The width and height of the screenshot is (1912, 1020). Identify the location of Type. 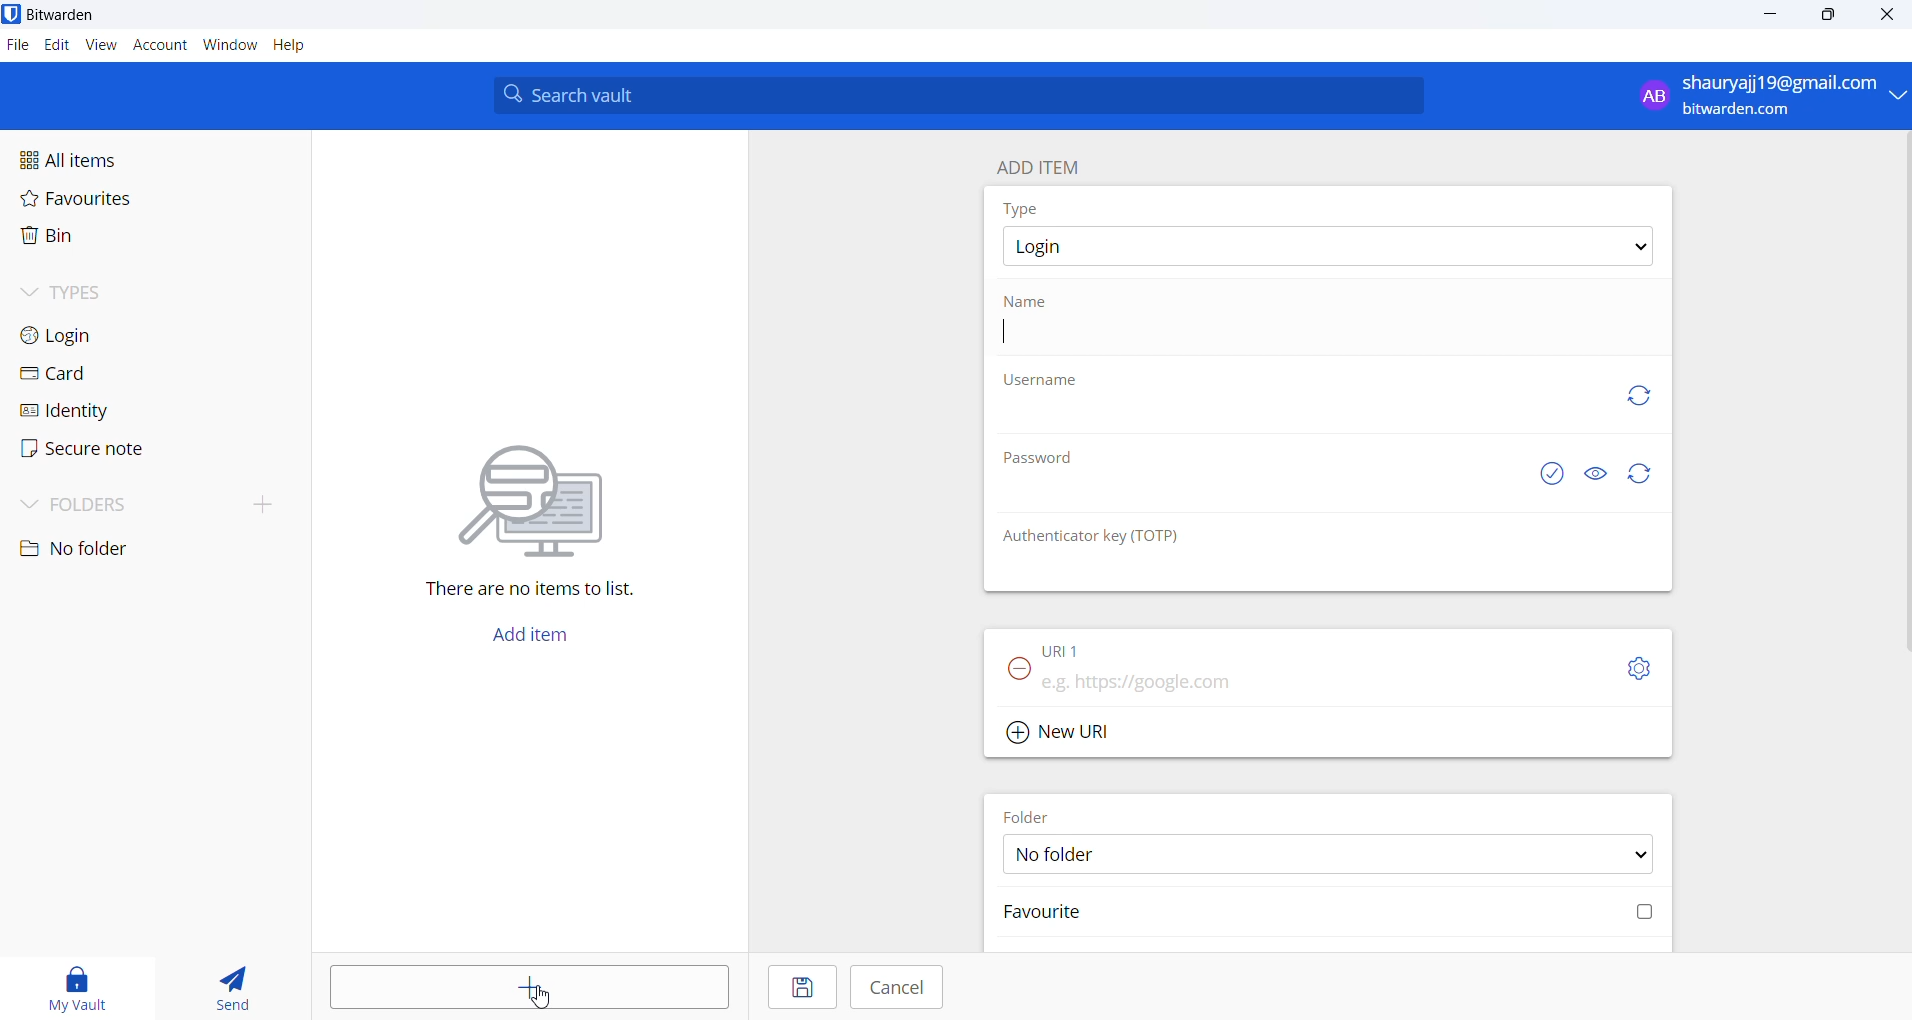
(1025, 208).